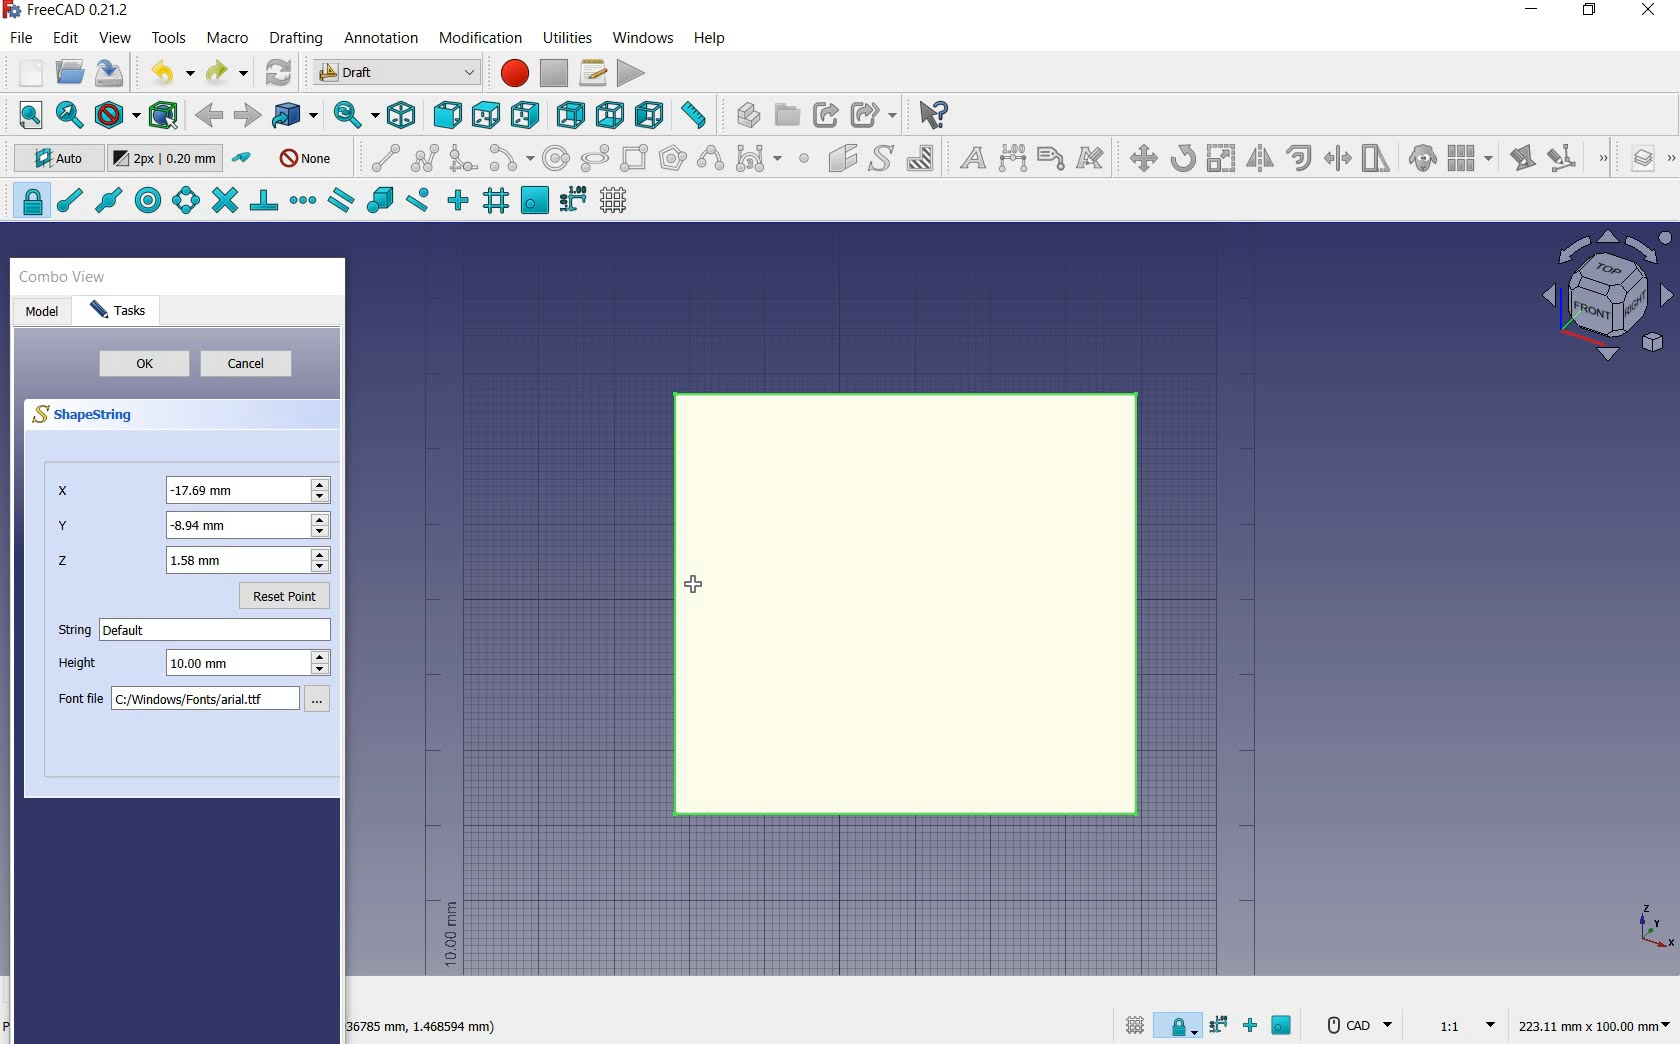 Image resolution: width=1680 pixels, height=1044 pixels. What do you see at coordinates (168, 161) in the screenshot?
I see `change default style for new objects` at bounding box center [168, 161].